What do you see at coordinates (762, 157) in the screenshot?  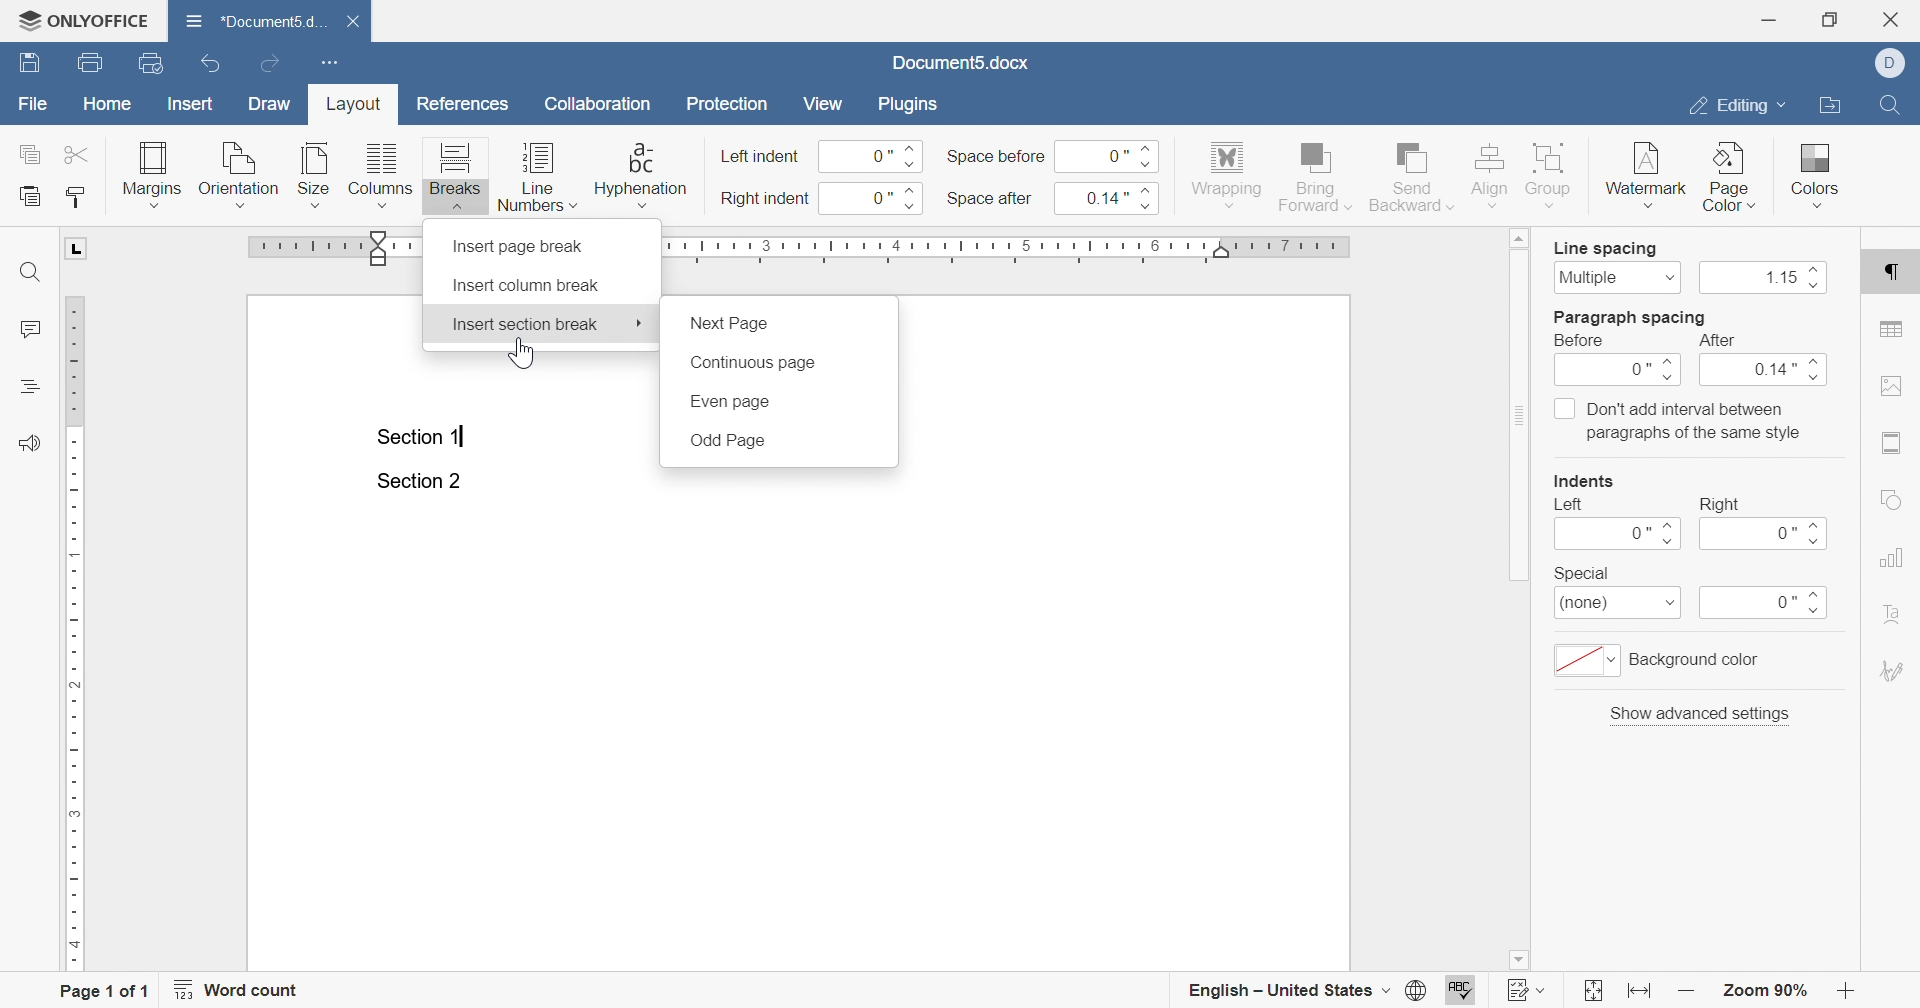 I see `left indent` at bounding box center [762, 157].